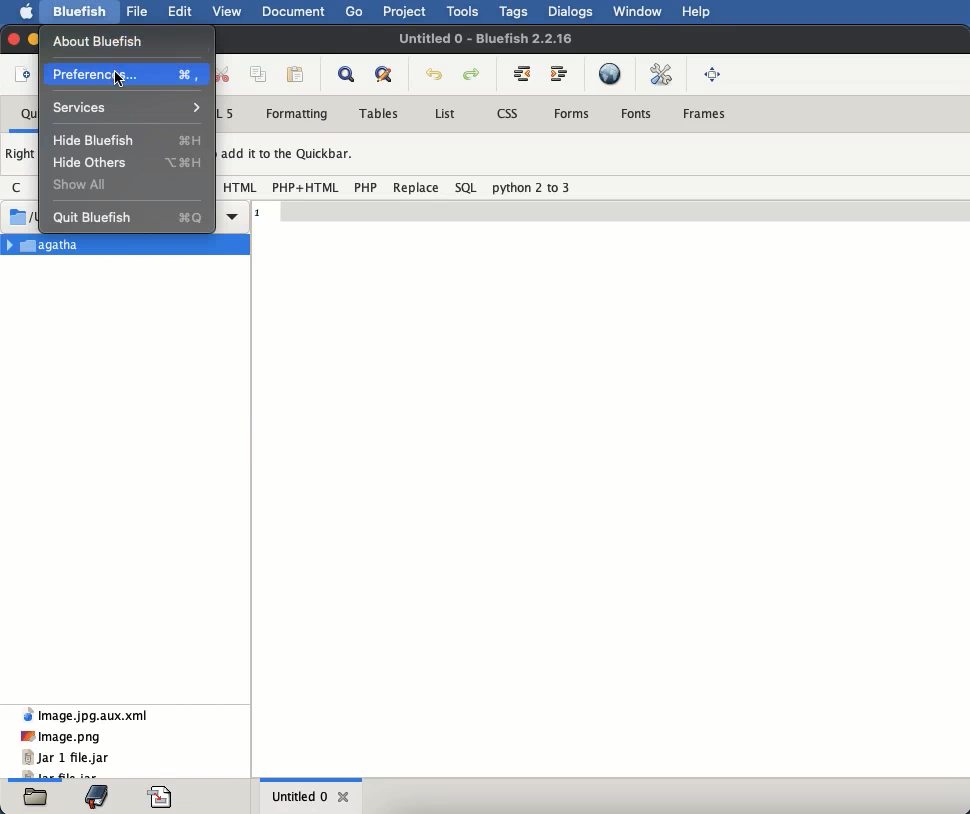  What do you see at coordinates (473, 75) in the screenshot?
I see `redo` at bounding box center [473, 75].